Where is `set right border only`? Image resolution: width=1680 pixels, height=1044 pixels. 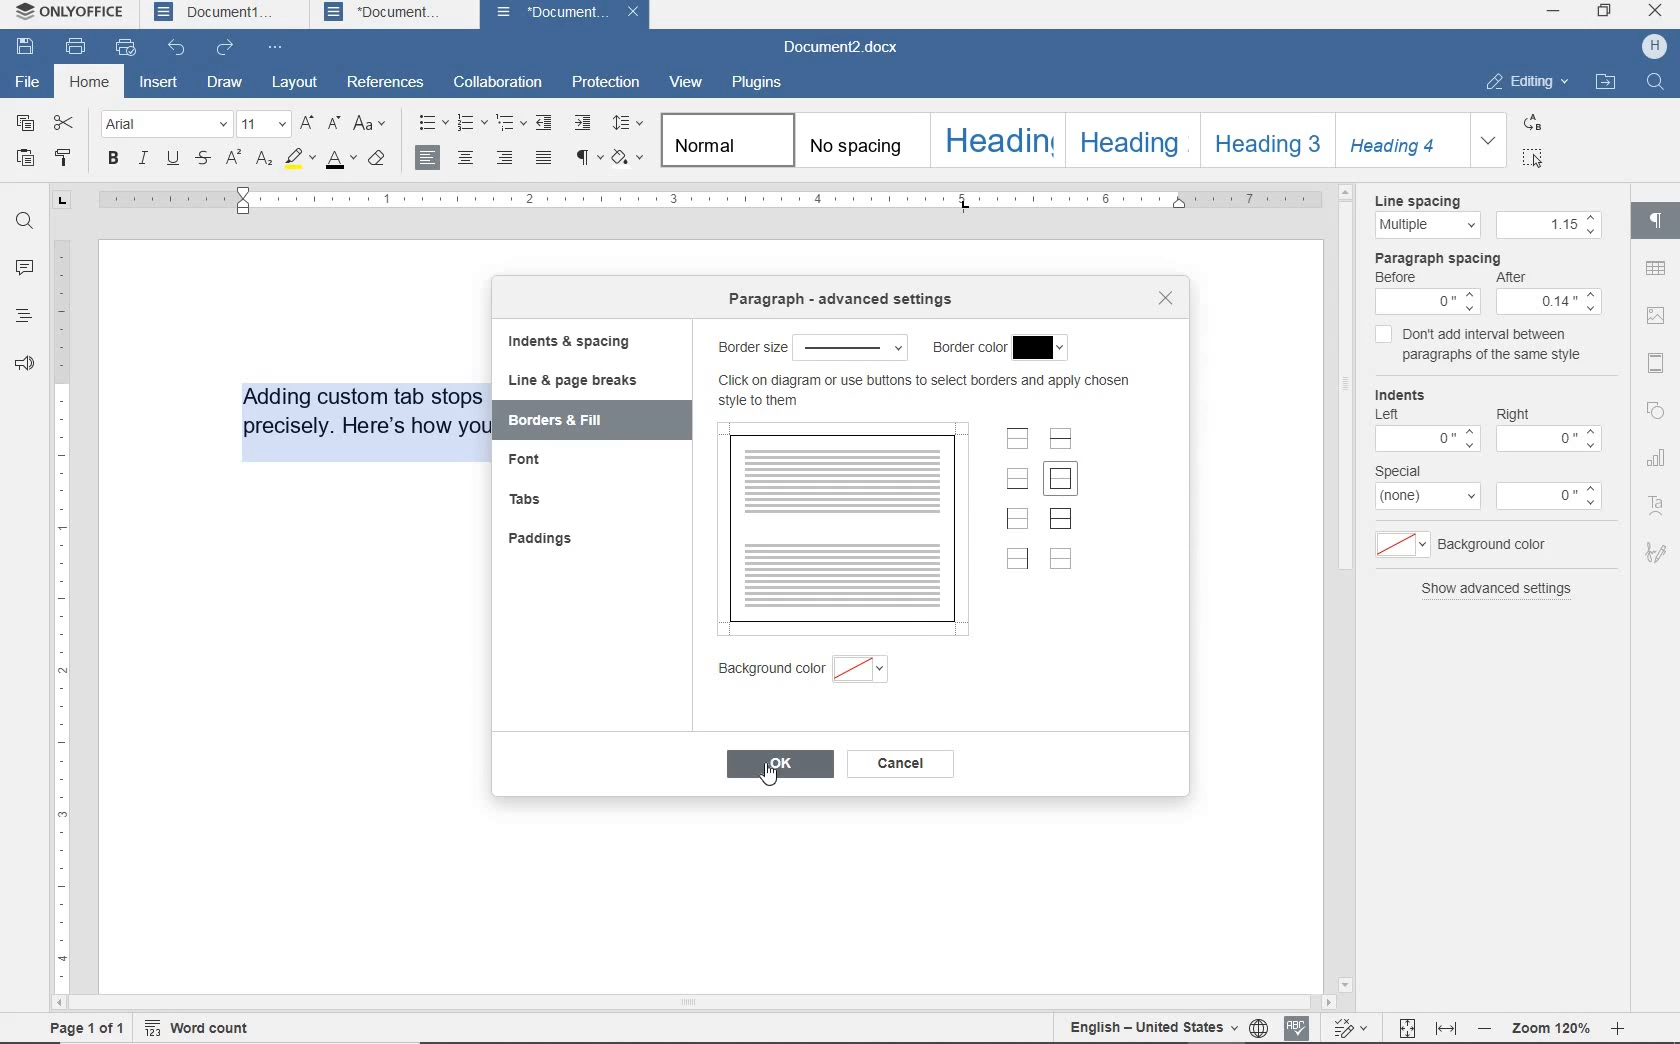 set right border only is located at coordinates (1017, 558).